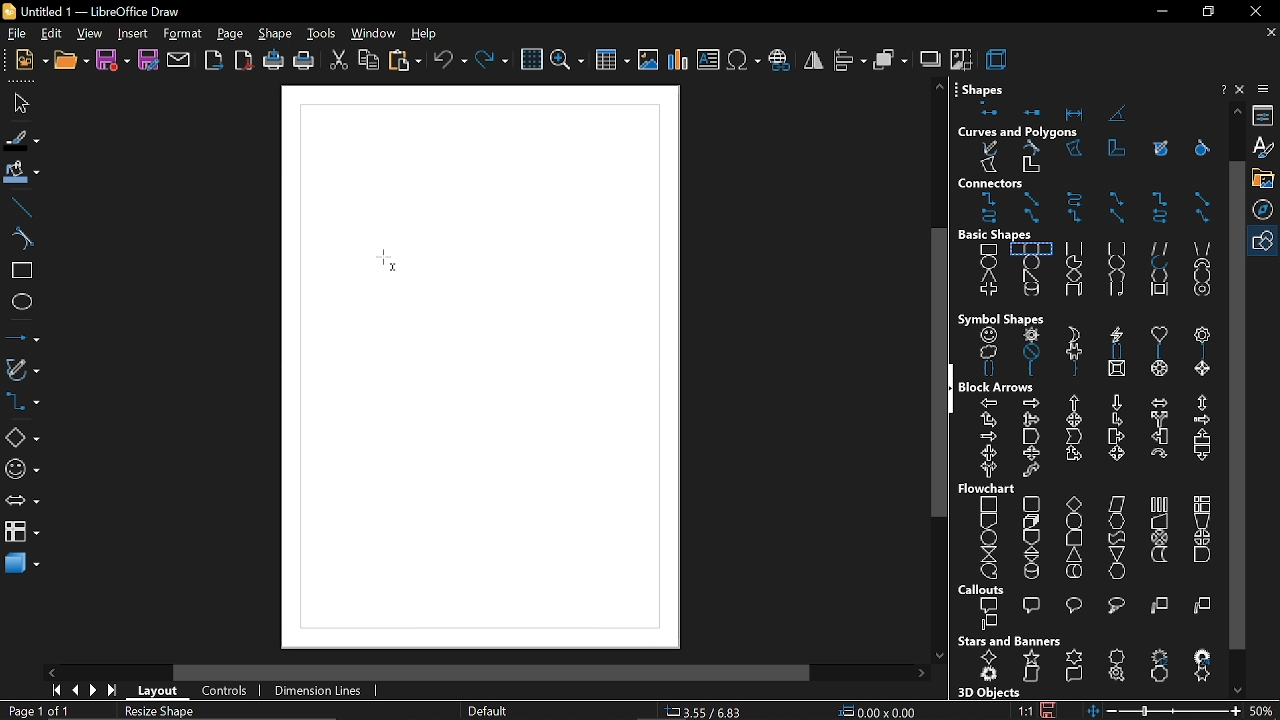 Image resolution: width=1280 pixels, height=720 pixels. I want to click on layout, so click(160, 694).